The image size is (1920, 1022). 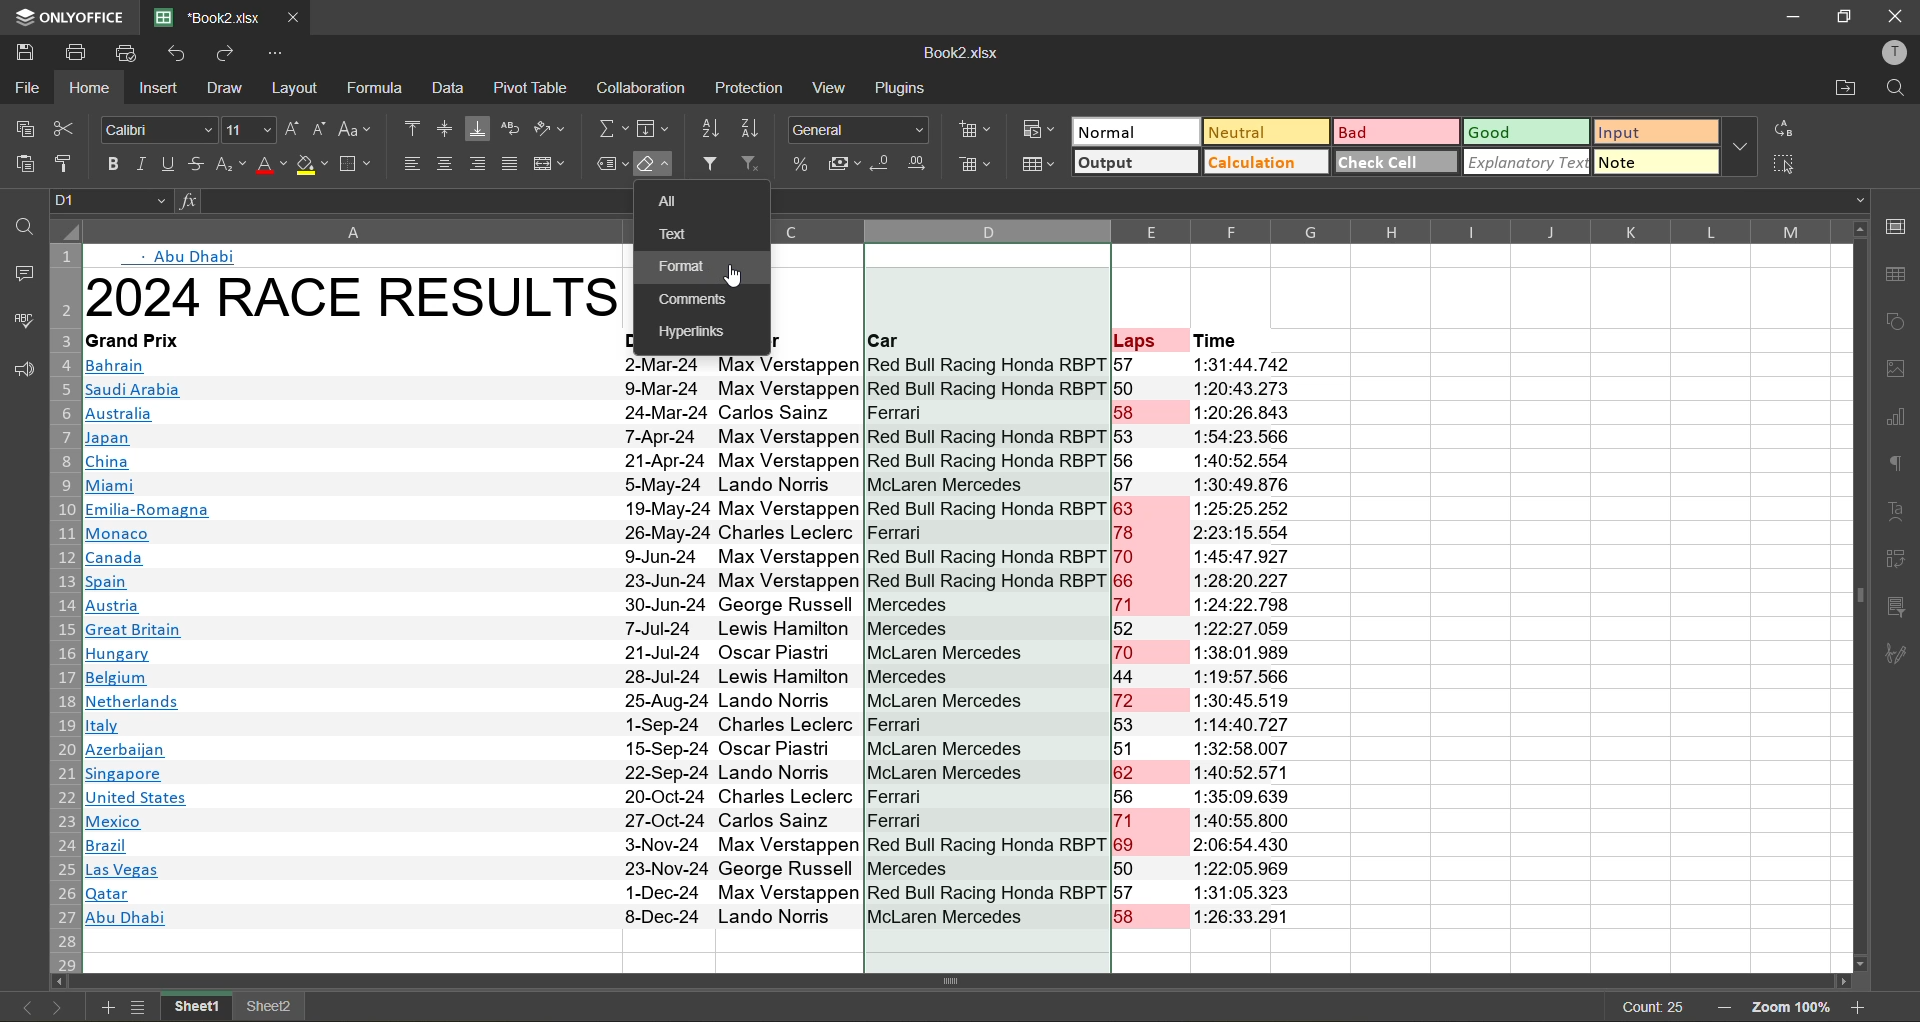 What do you see at coordinates (1901, 562) in the screenshot?
I see `pivot table` at bounding box center [1901, 562].